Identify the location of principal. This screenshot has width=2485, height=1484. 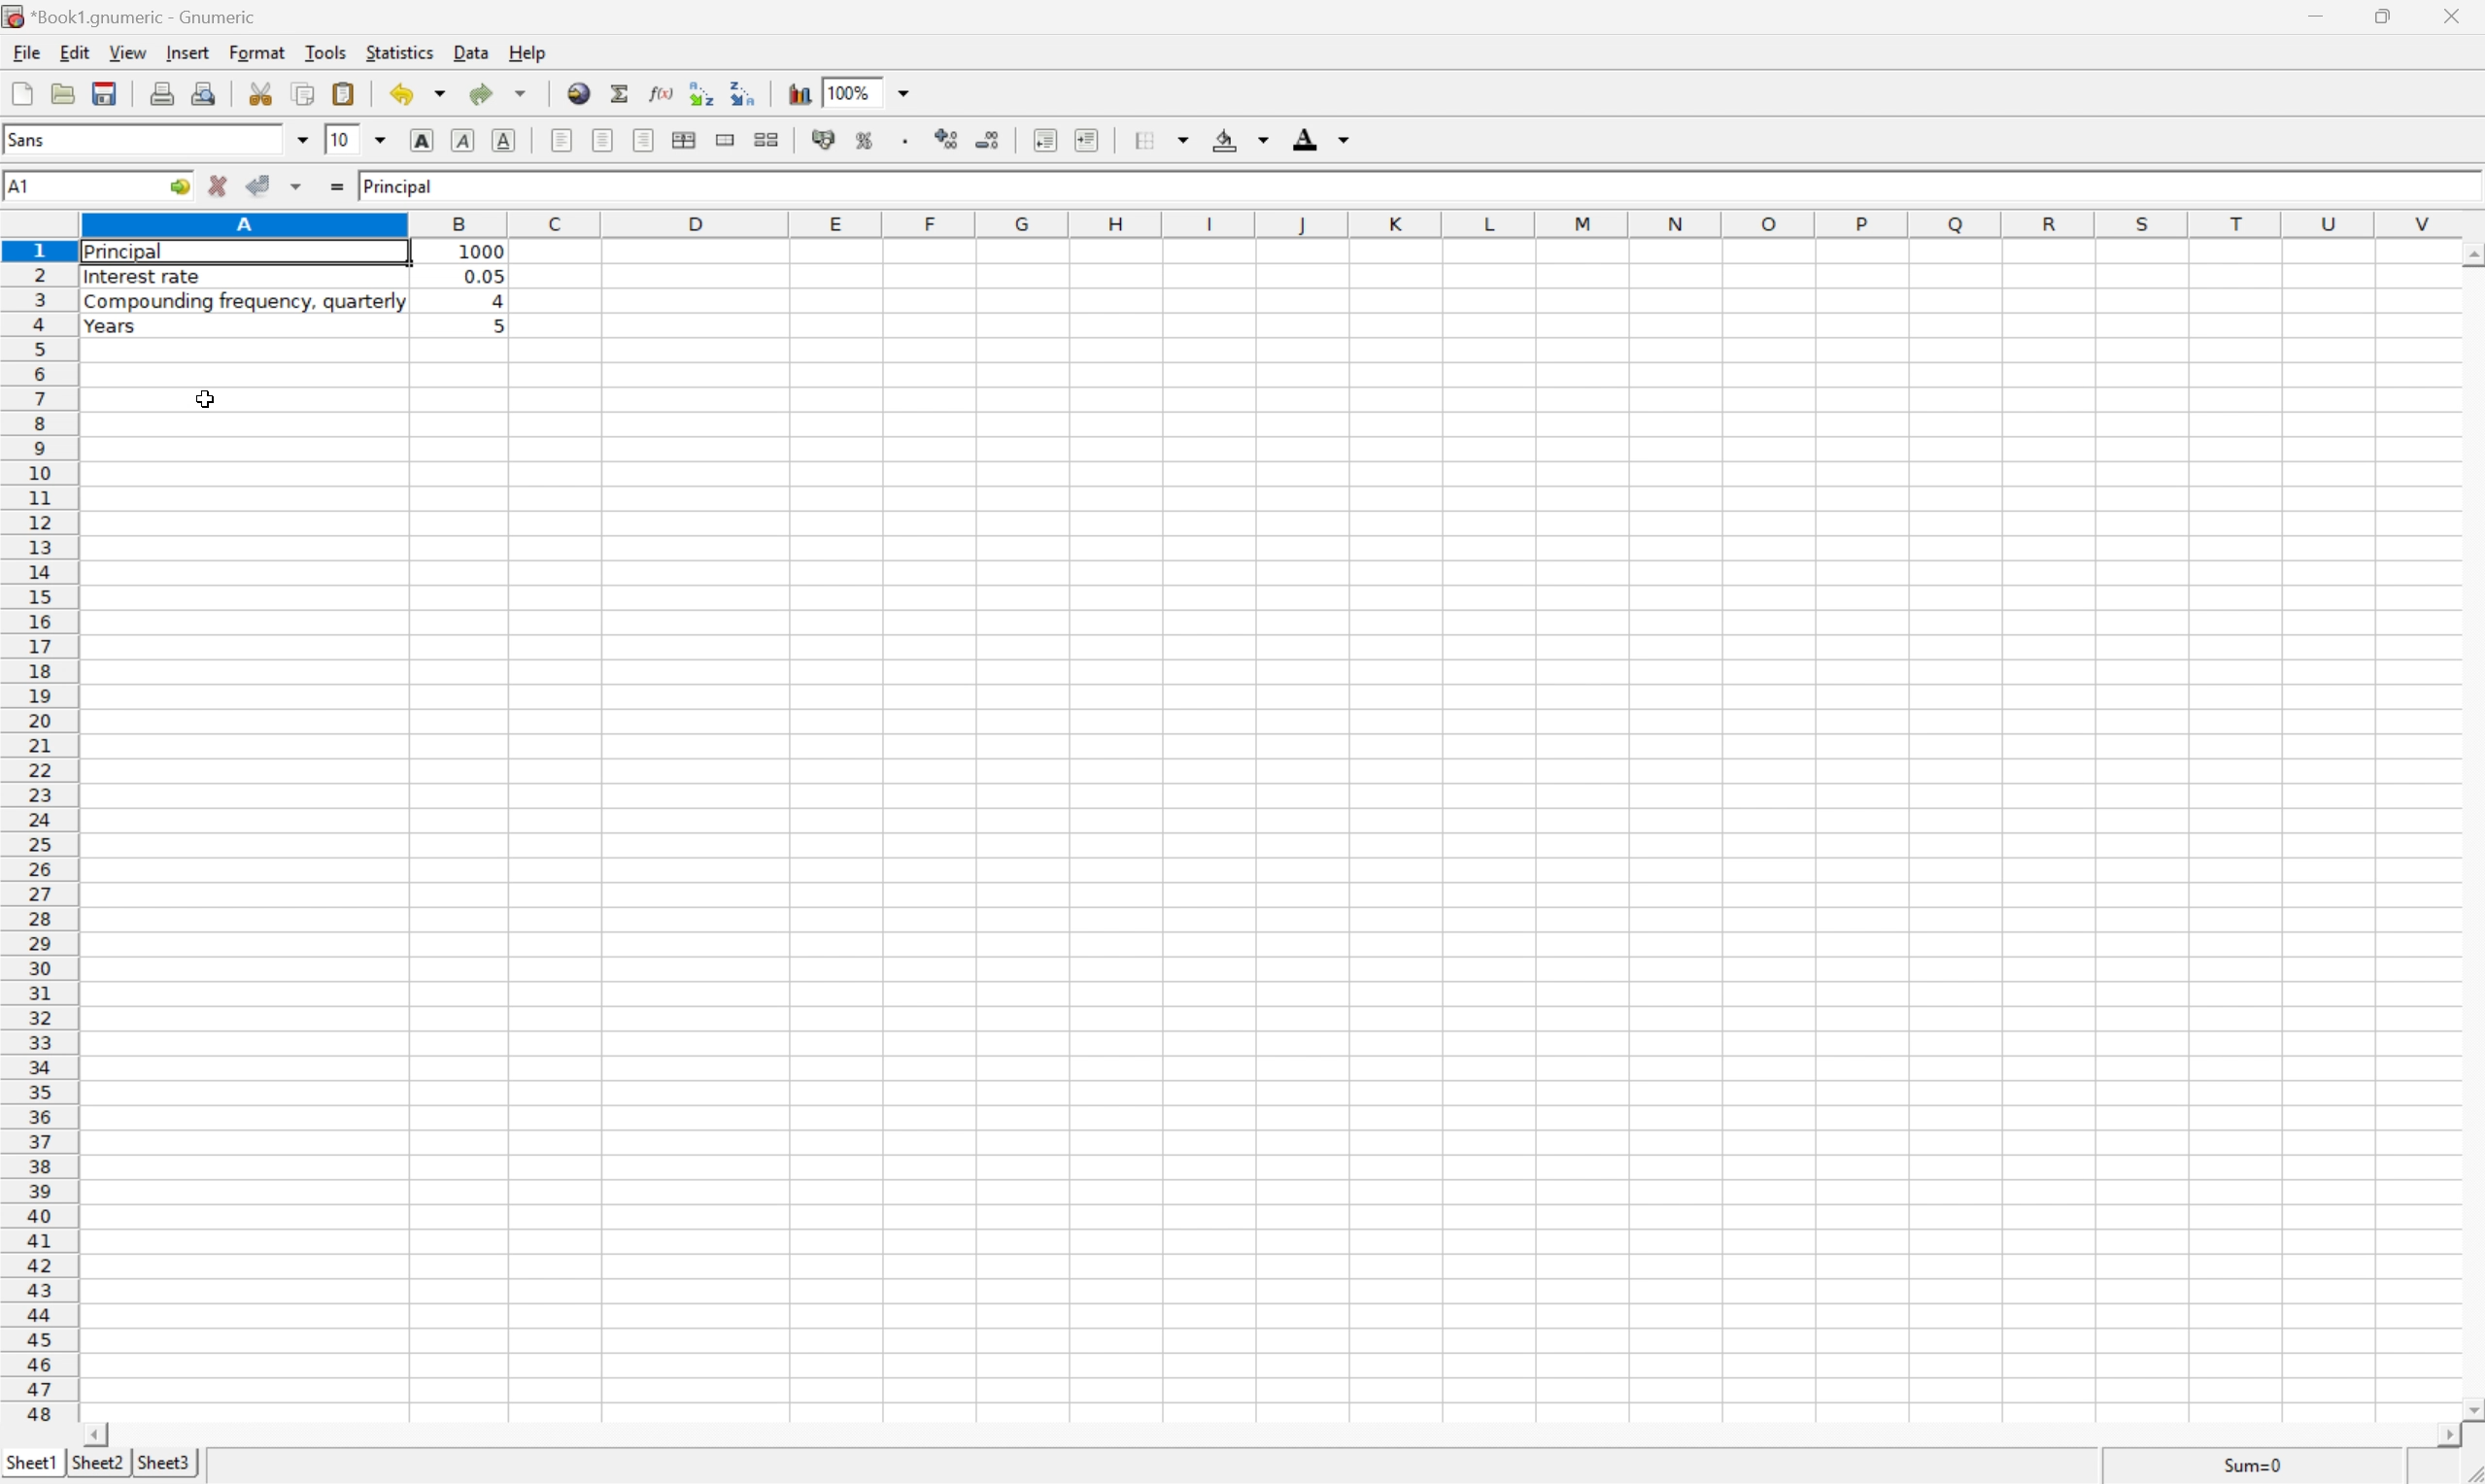
(416, 188).